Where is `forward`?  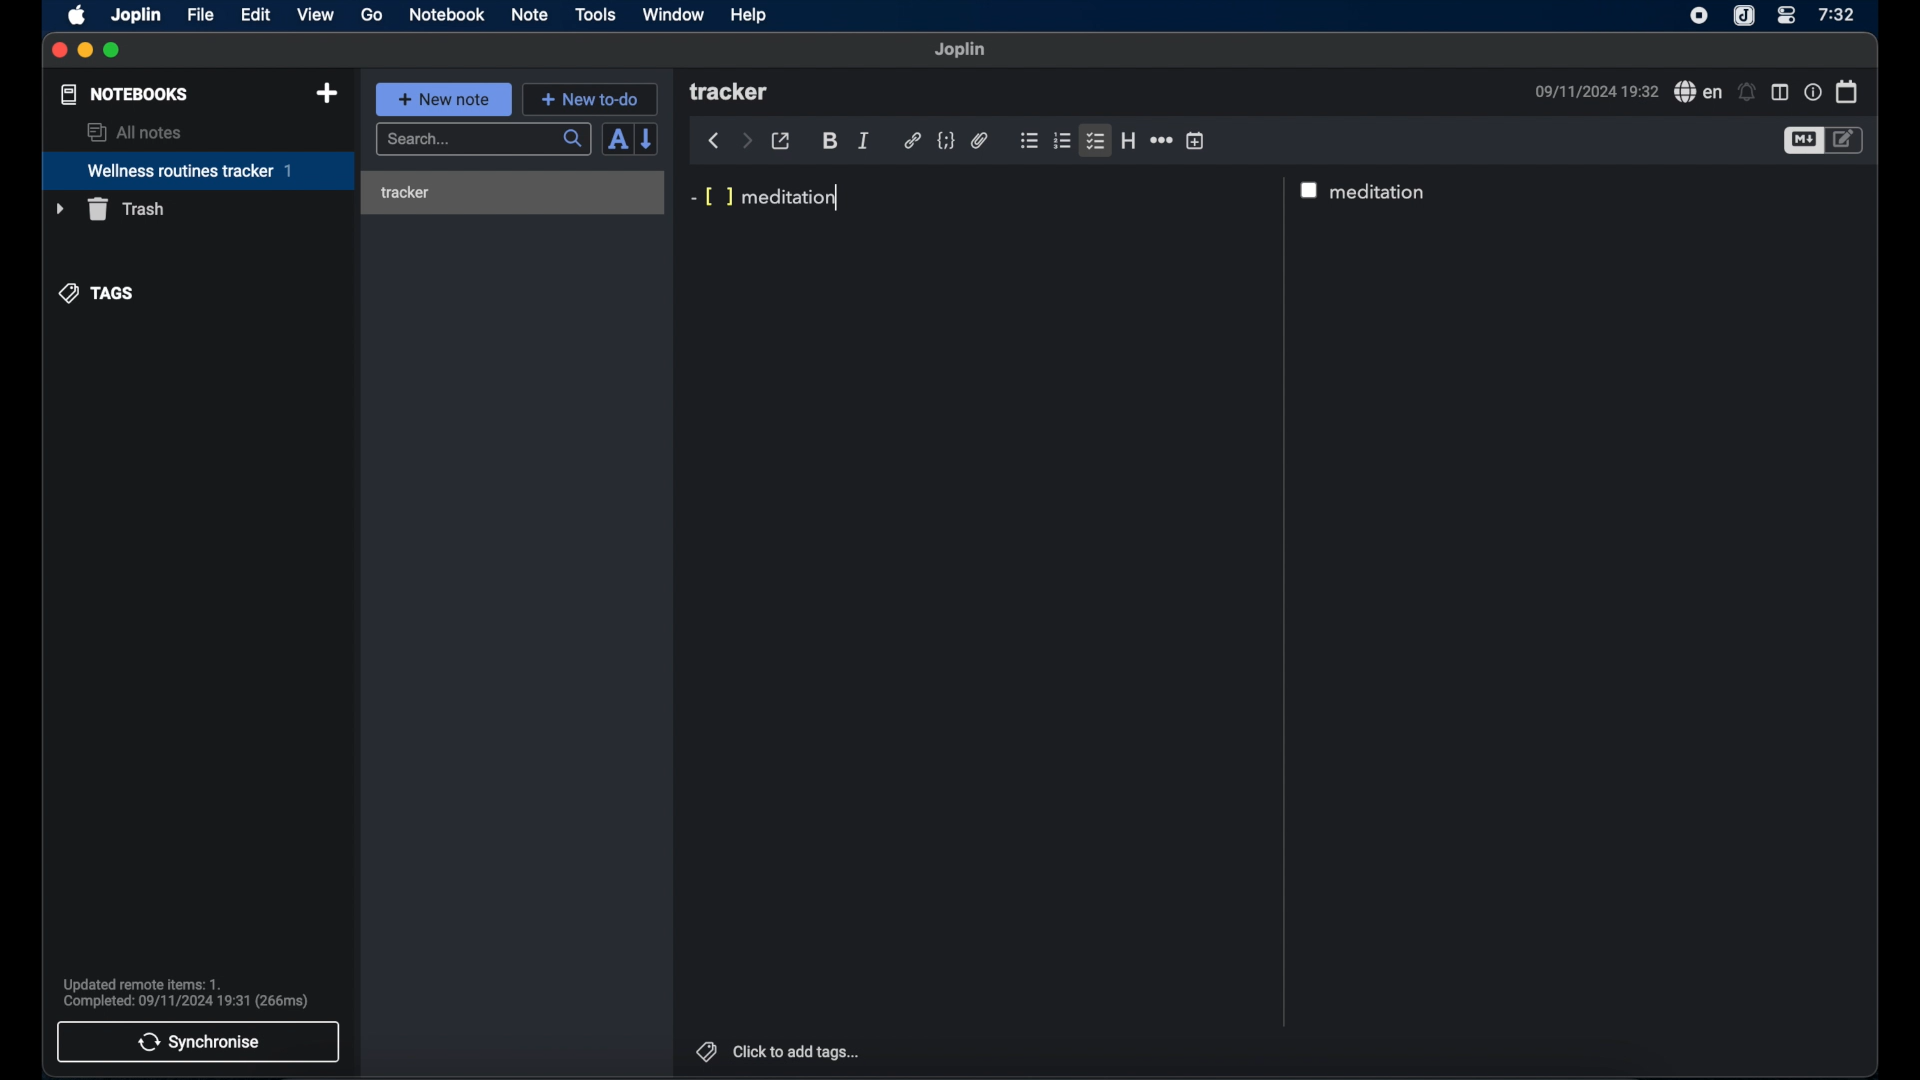 forward is located at coordinates (746, 140).